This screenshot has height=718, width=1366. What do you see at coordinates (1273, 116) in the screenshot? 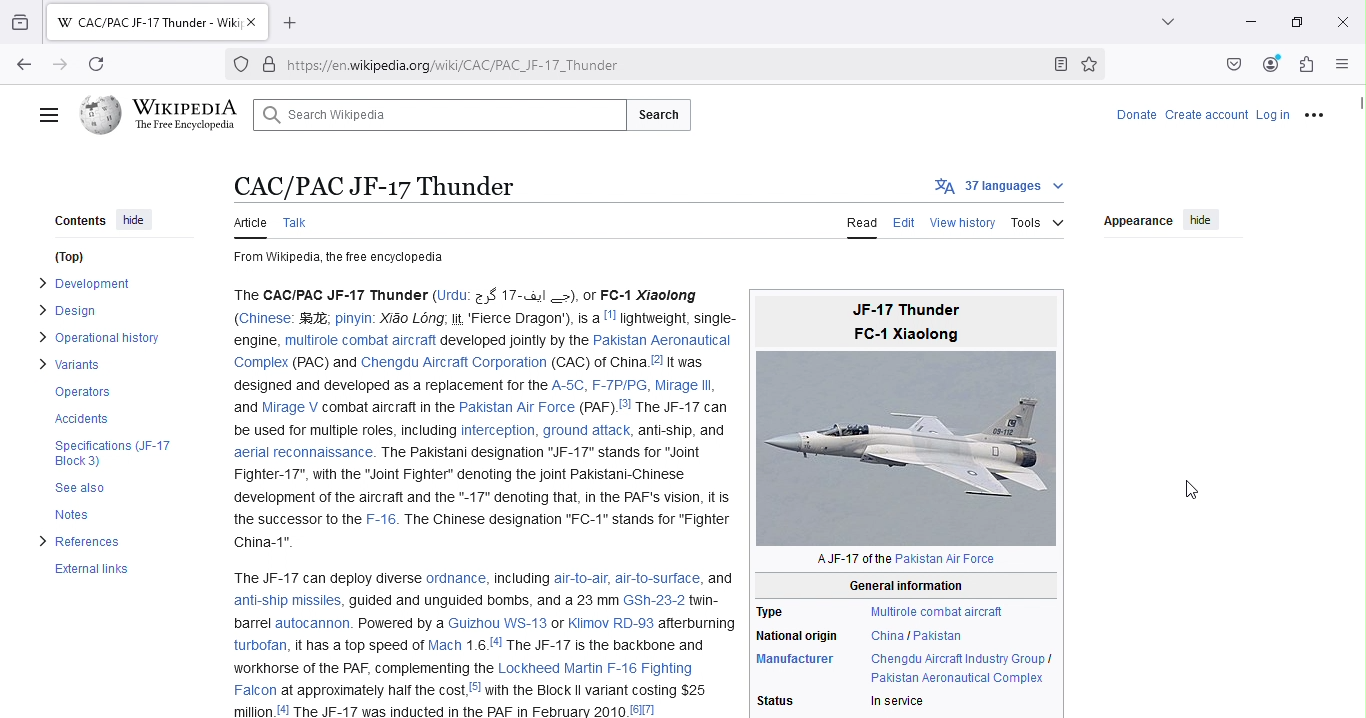
I see `log in` at bounding box center [1273, 116].